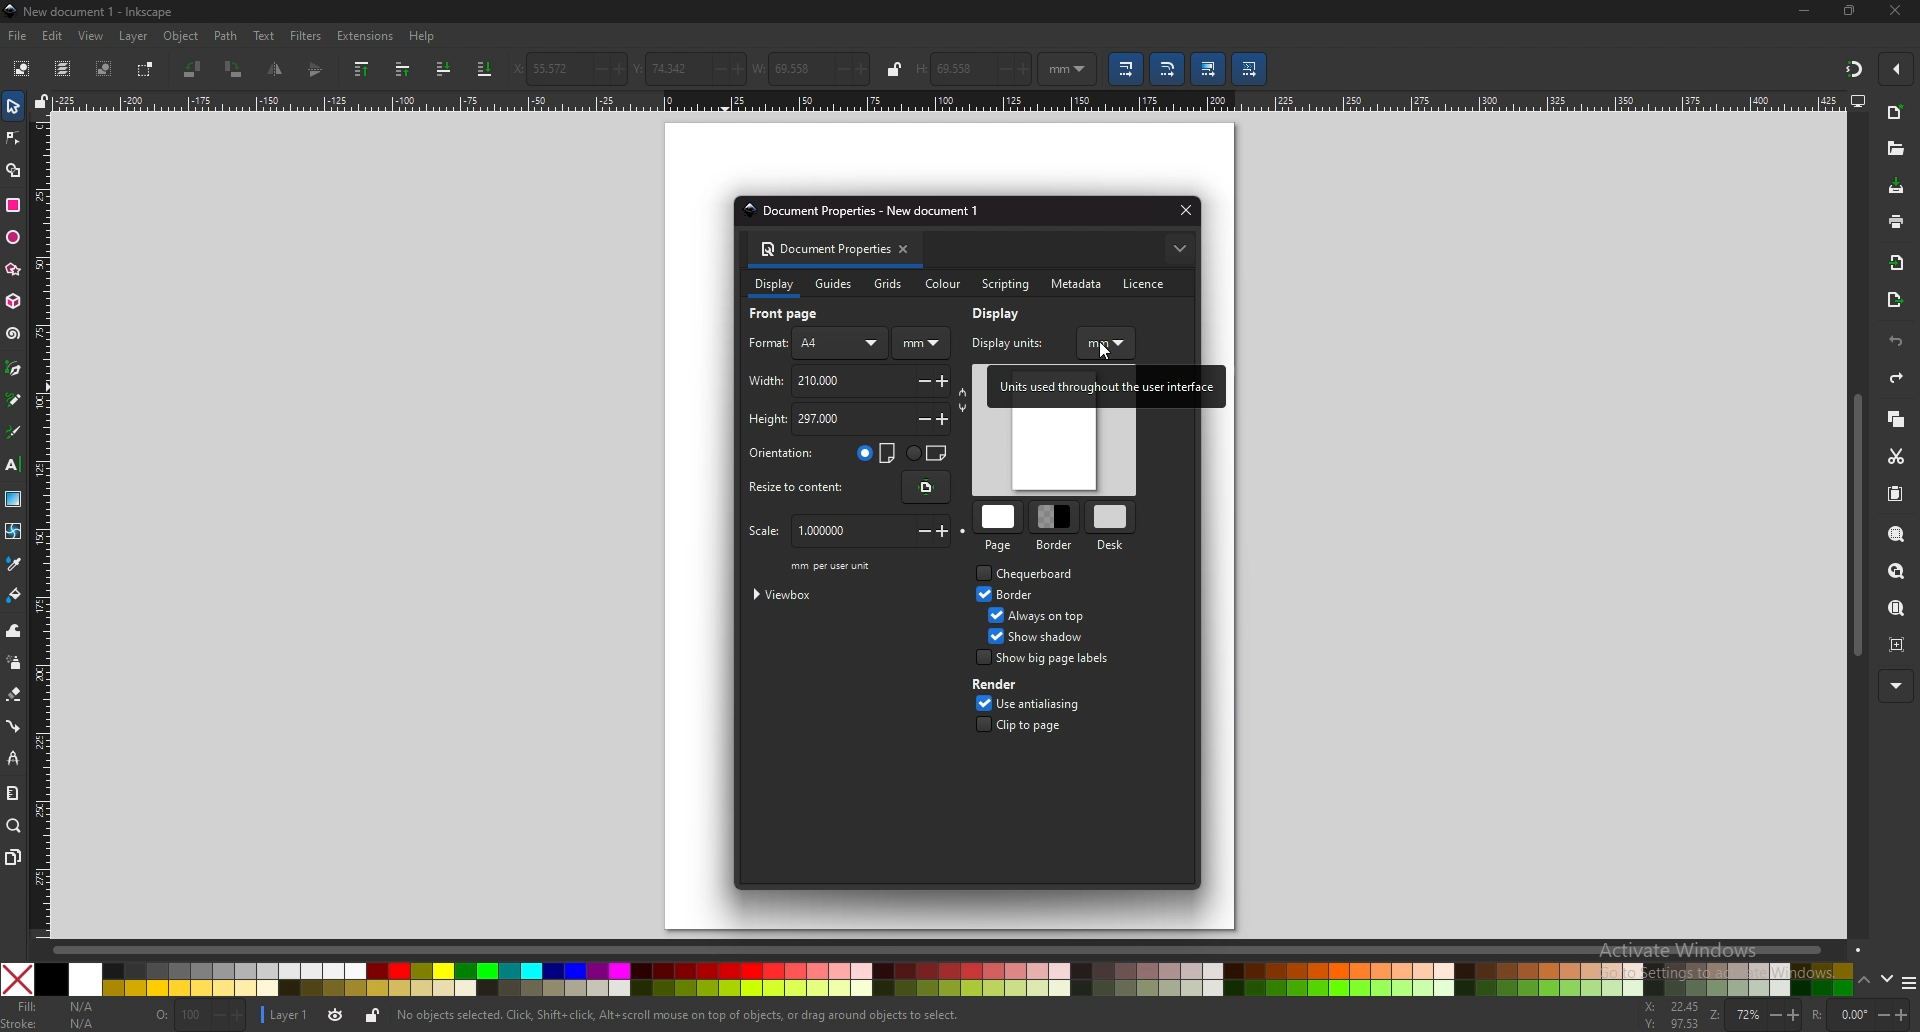 The image size is (1920, 1032). I want to click on width, so click(785, 70).